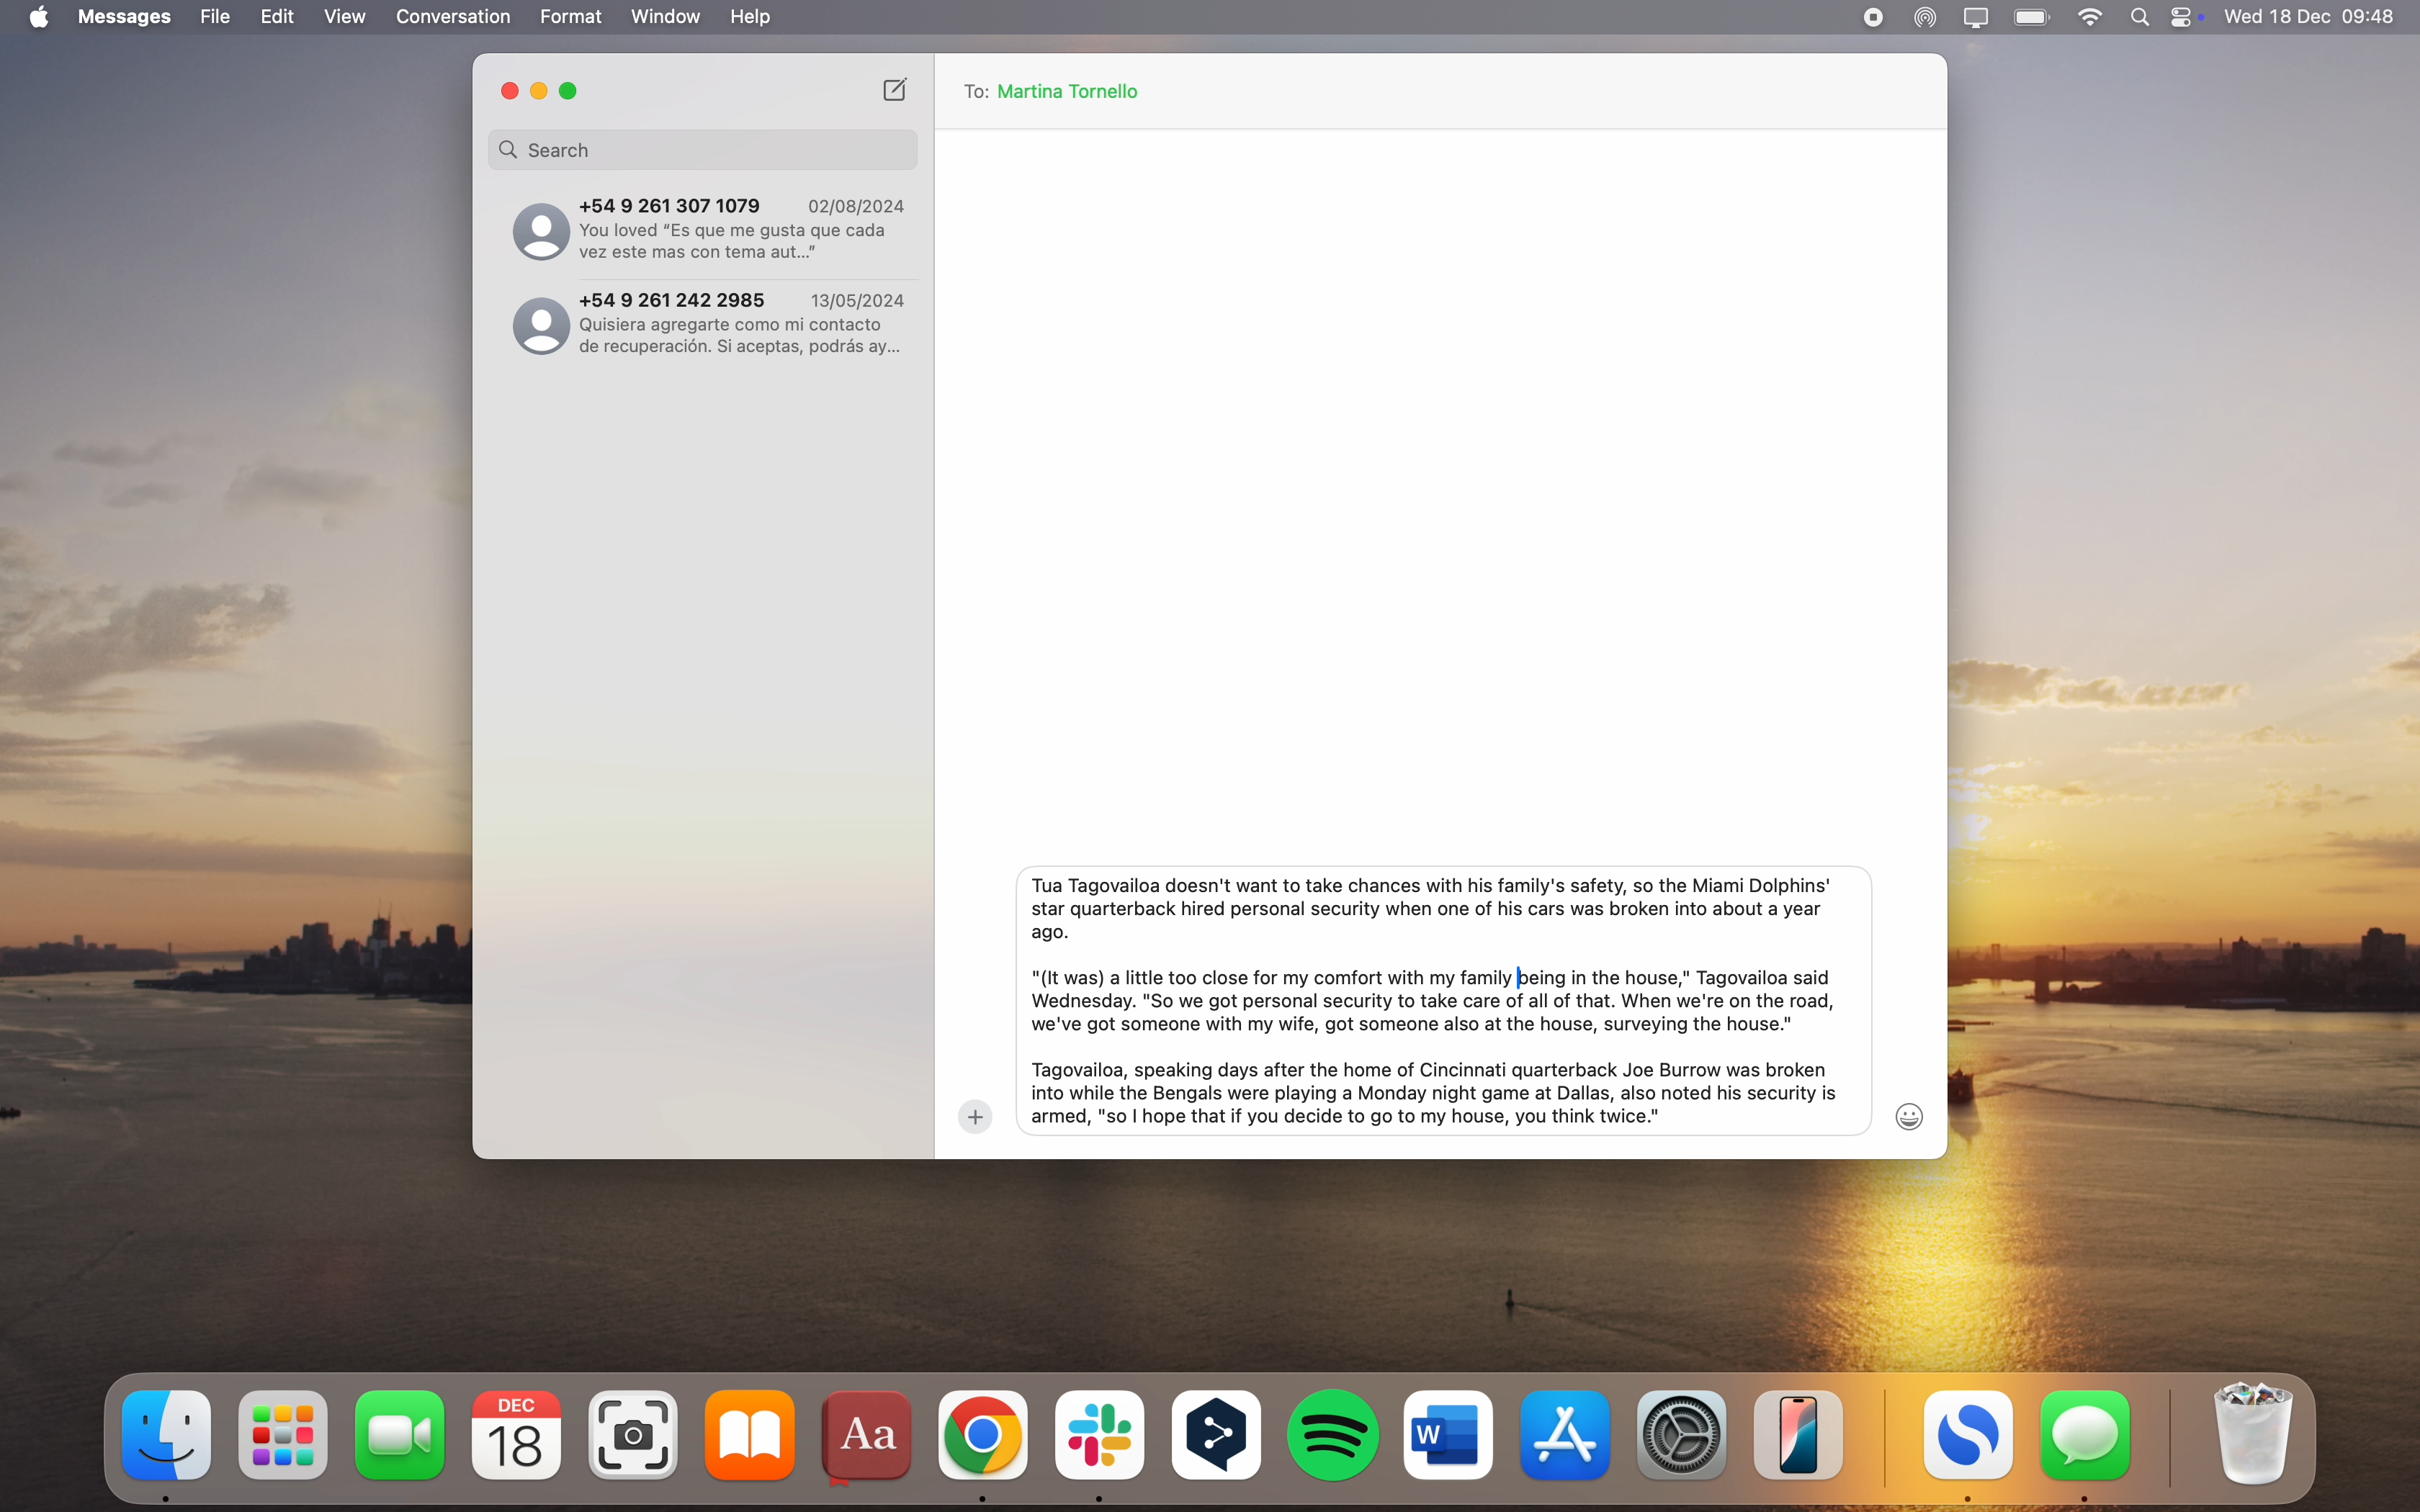  What do you see at coordinates (703, 149) in the screenshot?
I see `search bar` at bounding box center [703, 149].